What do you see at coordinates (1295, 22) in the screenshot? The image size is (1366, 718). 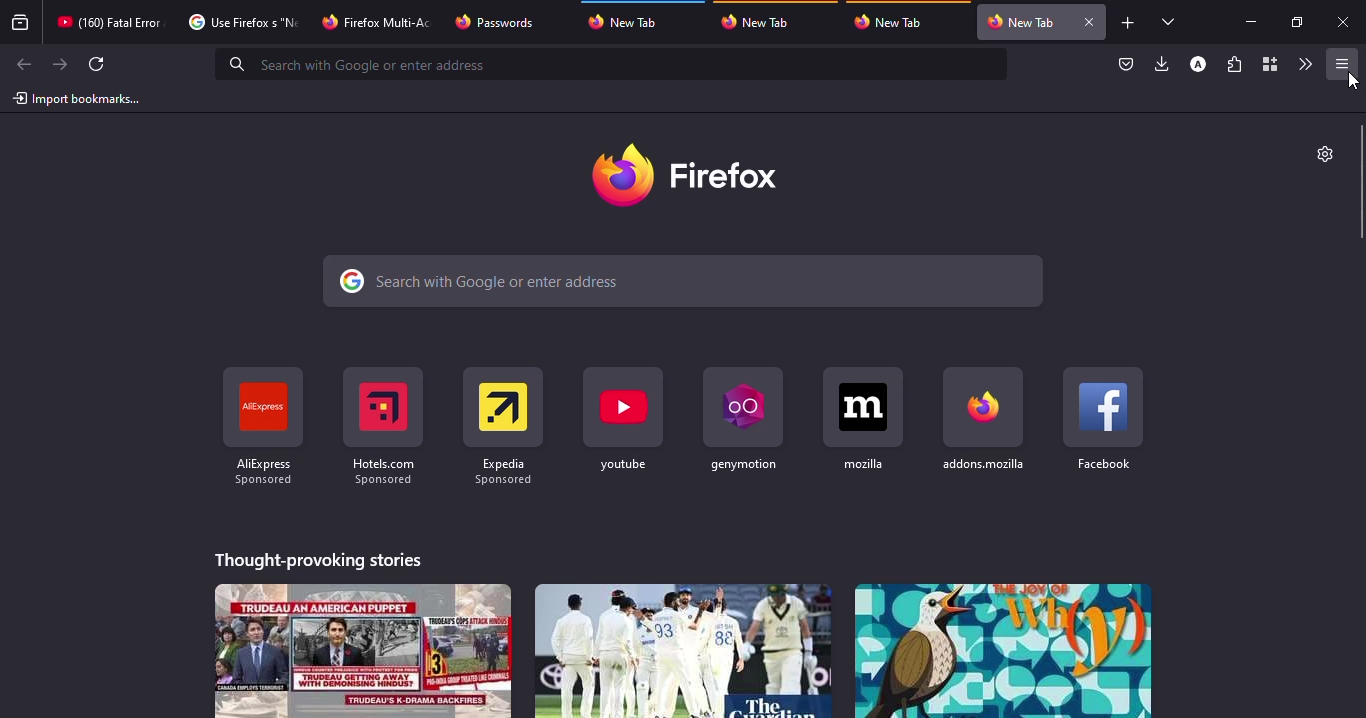 I see `maximize` at bounding box center [1295, 22].